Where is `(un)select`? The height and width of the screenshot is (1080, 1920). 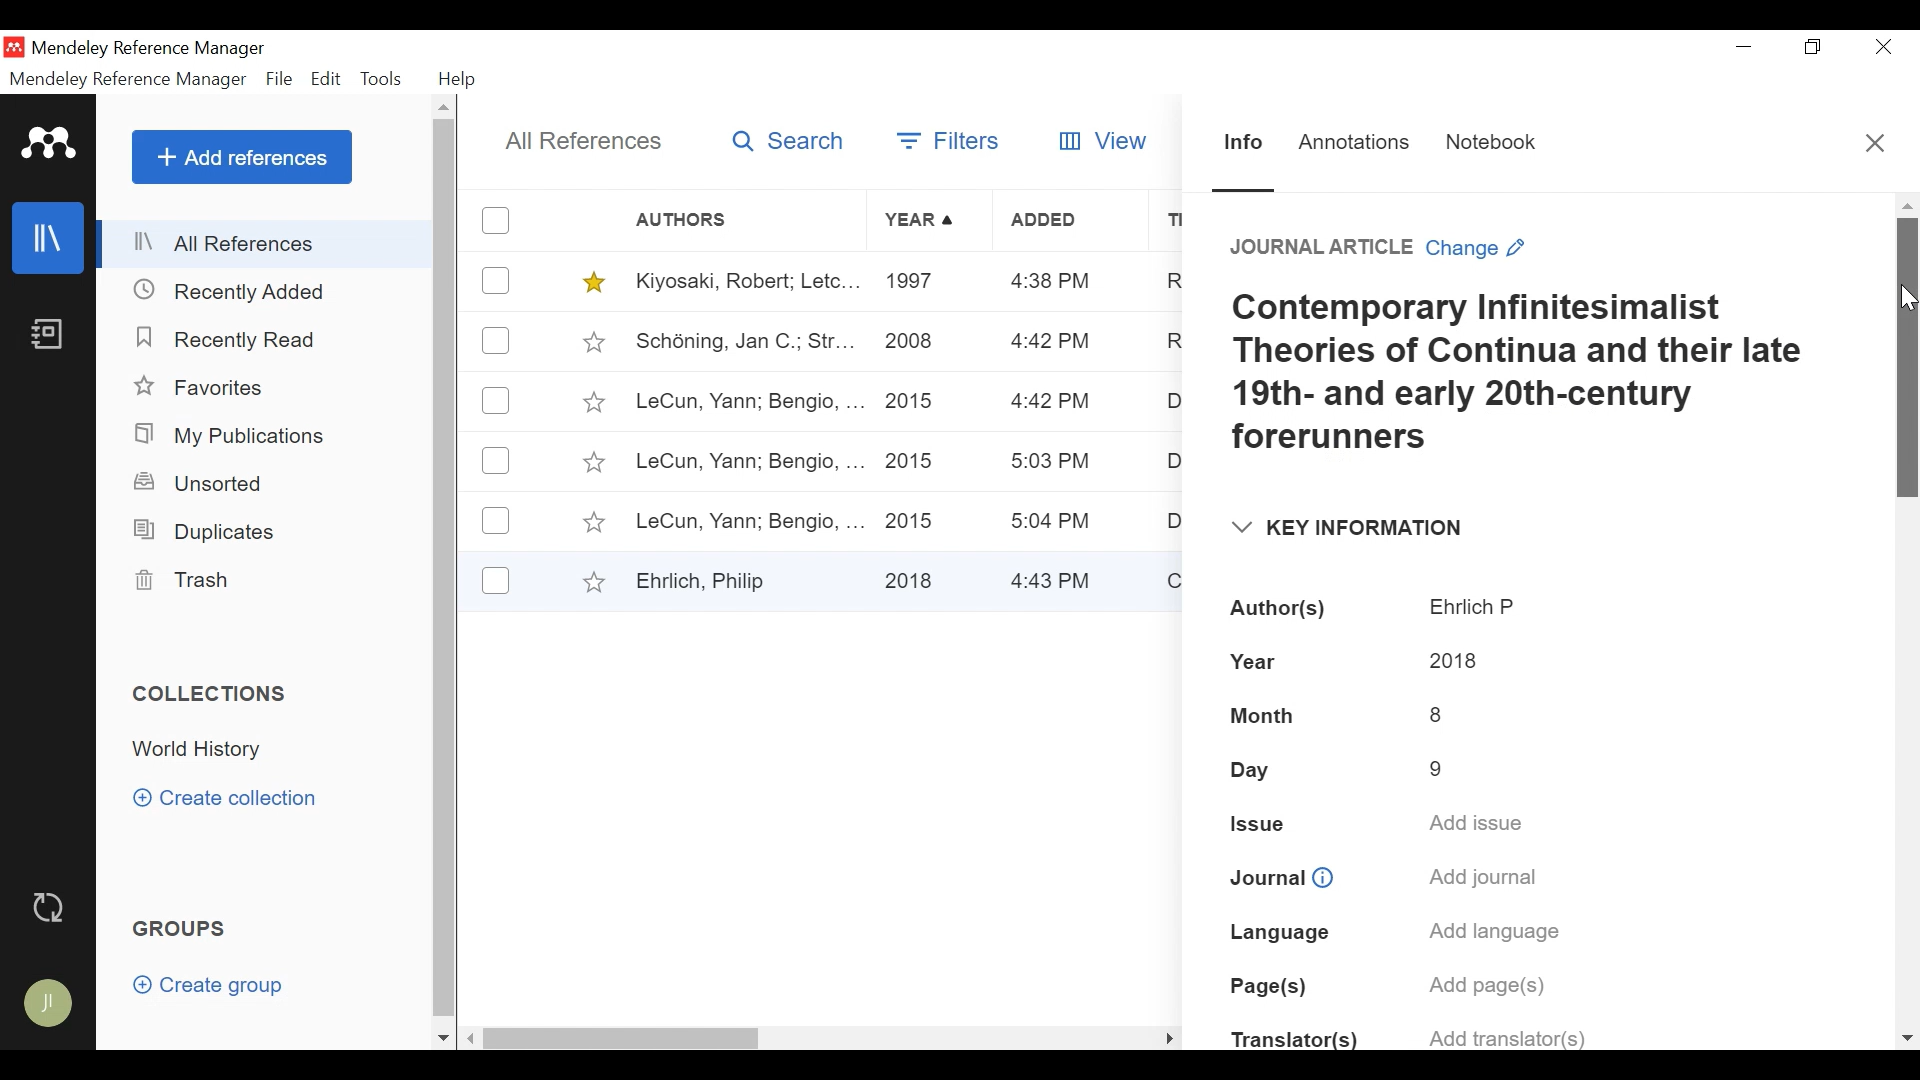 (un)select is located at coordinates (496, 580).